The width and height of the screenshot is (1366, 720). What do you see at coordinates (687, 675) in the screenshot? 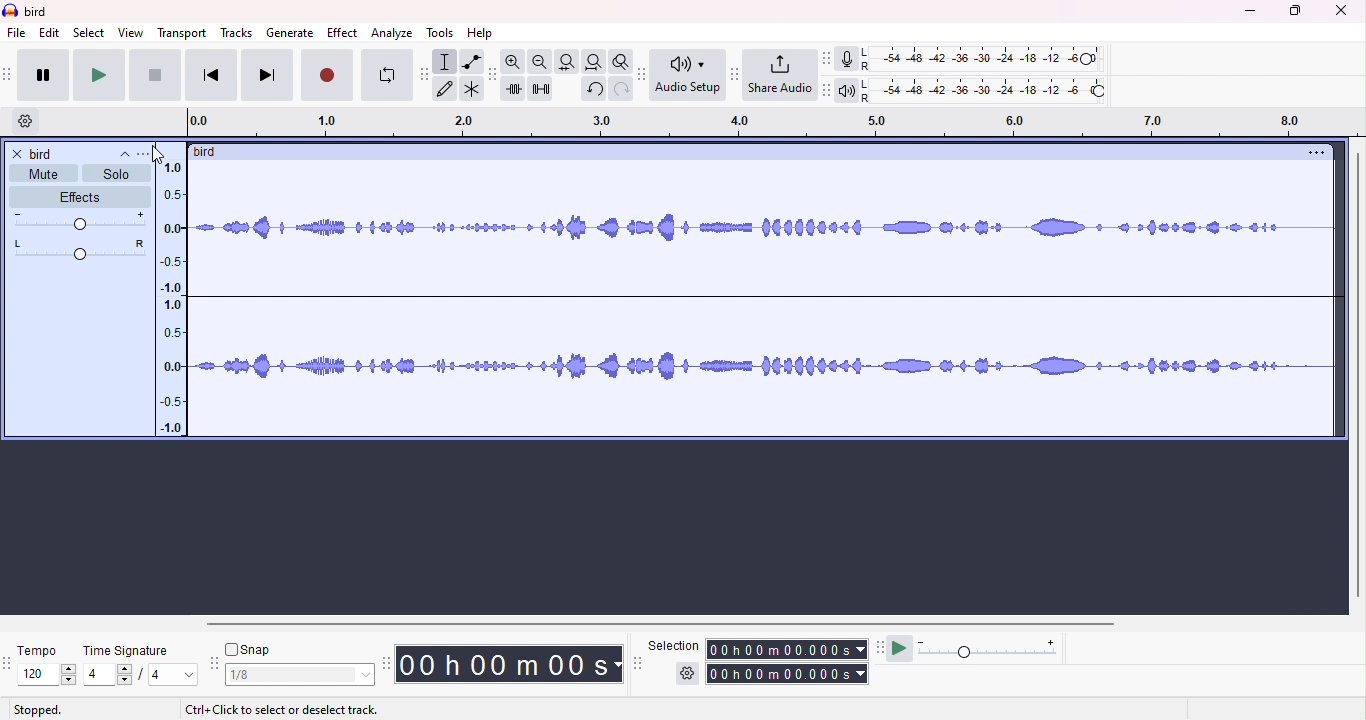
I see `selection options` at bounding box center [687, 675].